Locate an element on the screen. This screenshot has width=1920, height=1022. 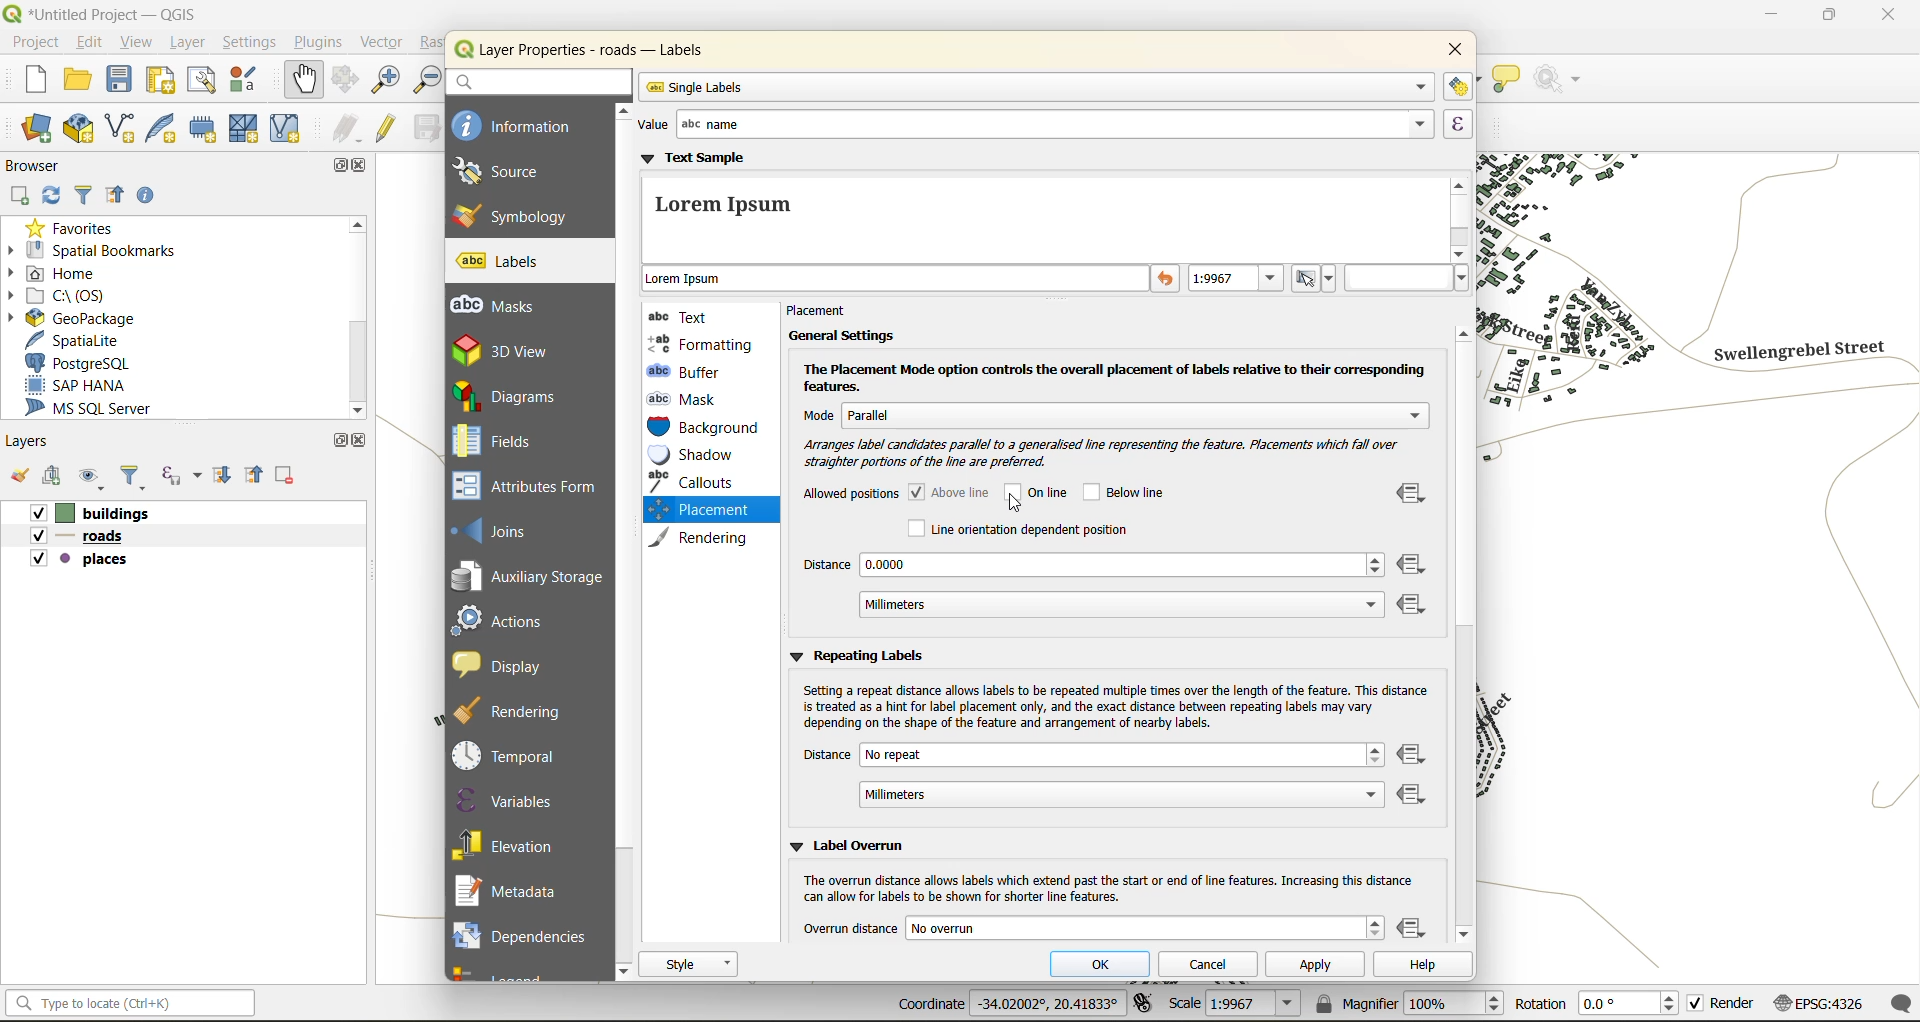
mode is located at coordinates (1117, 415).